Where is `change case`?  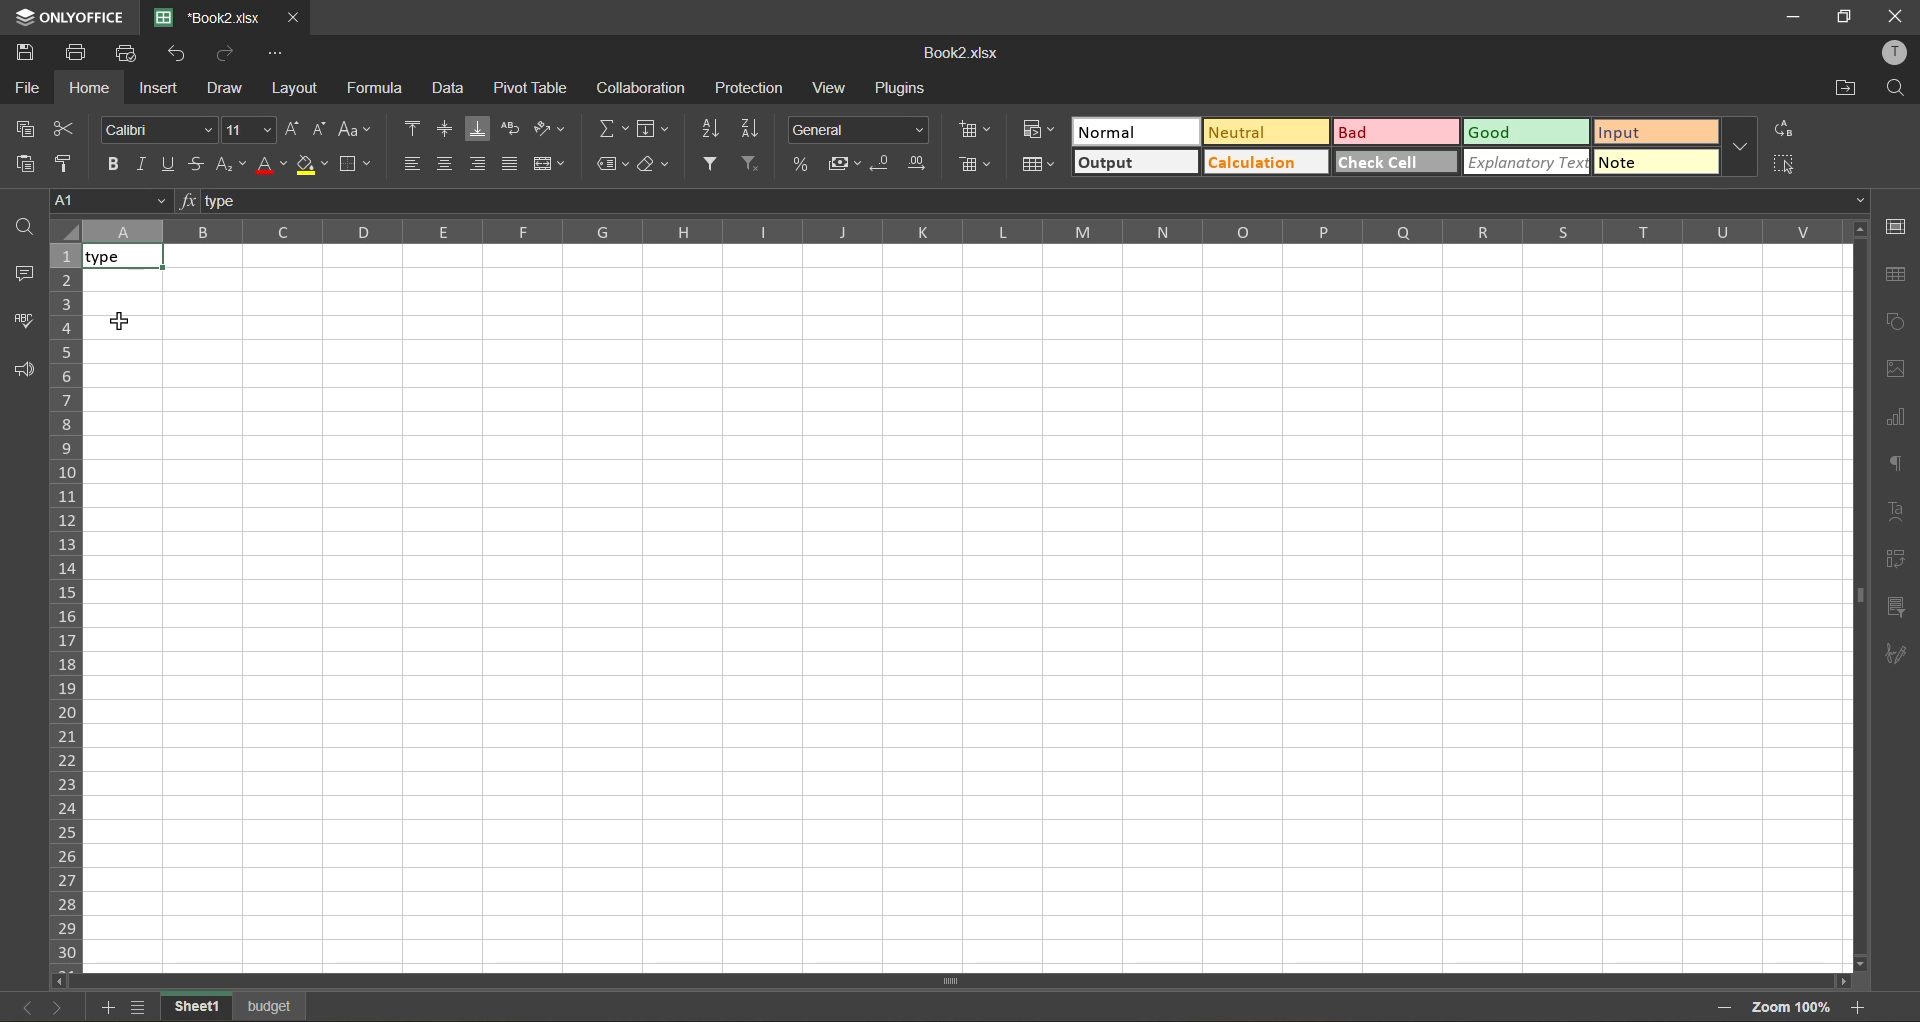 change case is located at coordinates (359, 131).